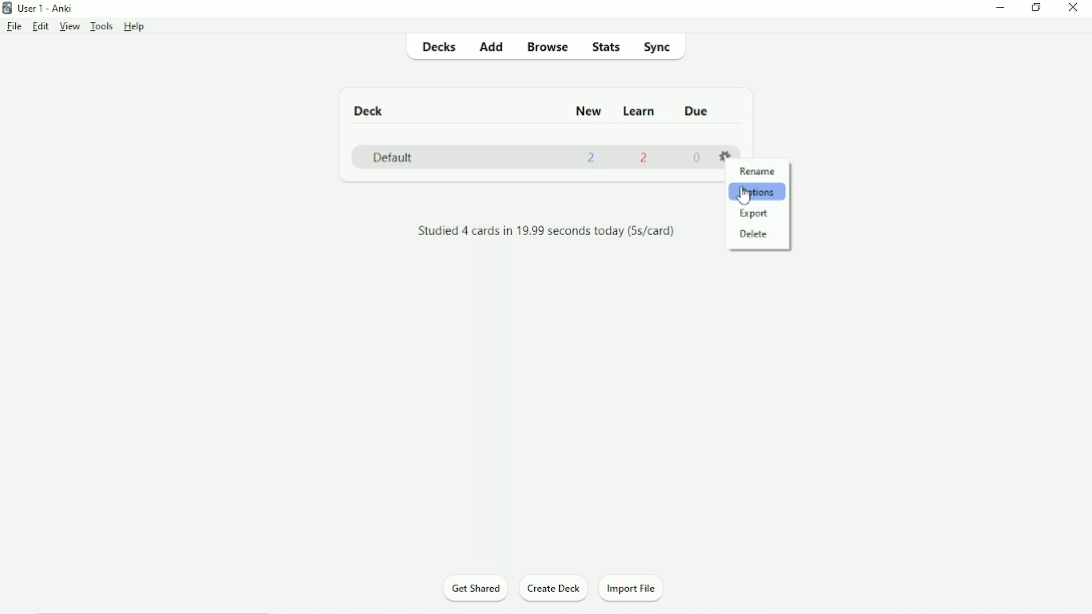 The height and width of the screenshot is (614, 1092). I want to click on Due, so click(696, 111).